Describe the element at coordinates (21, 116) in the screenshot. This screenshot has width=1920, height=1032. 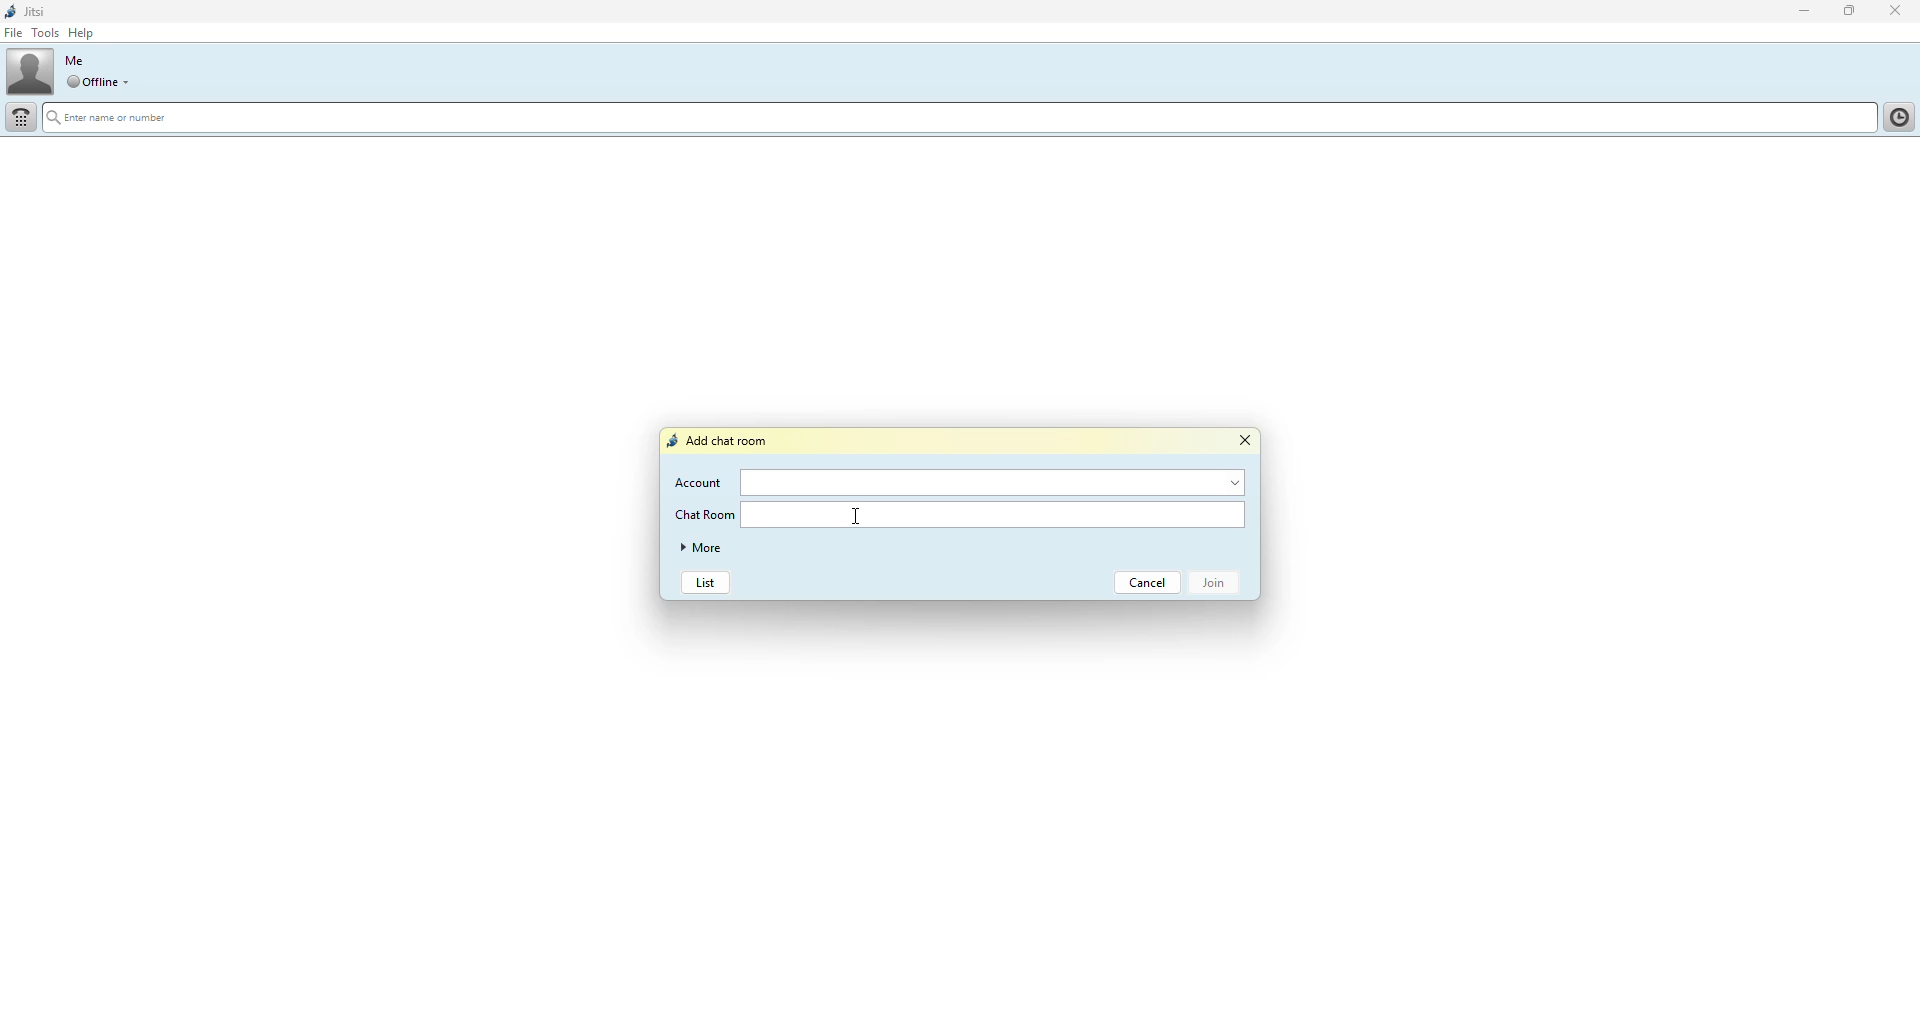
I see `dial pad` at that location.